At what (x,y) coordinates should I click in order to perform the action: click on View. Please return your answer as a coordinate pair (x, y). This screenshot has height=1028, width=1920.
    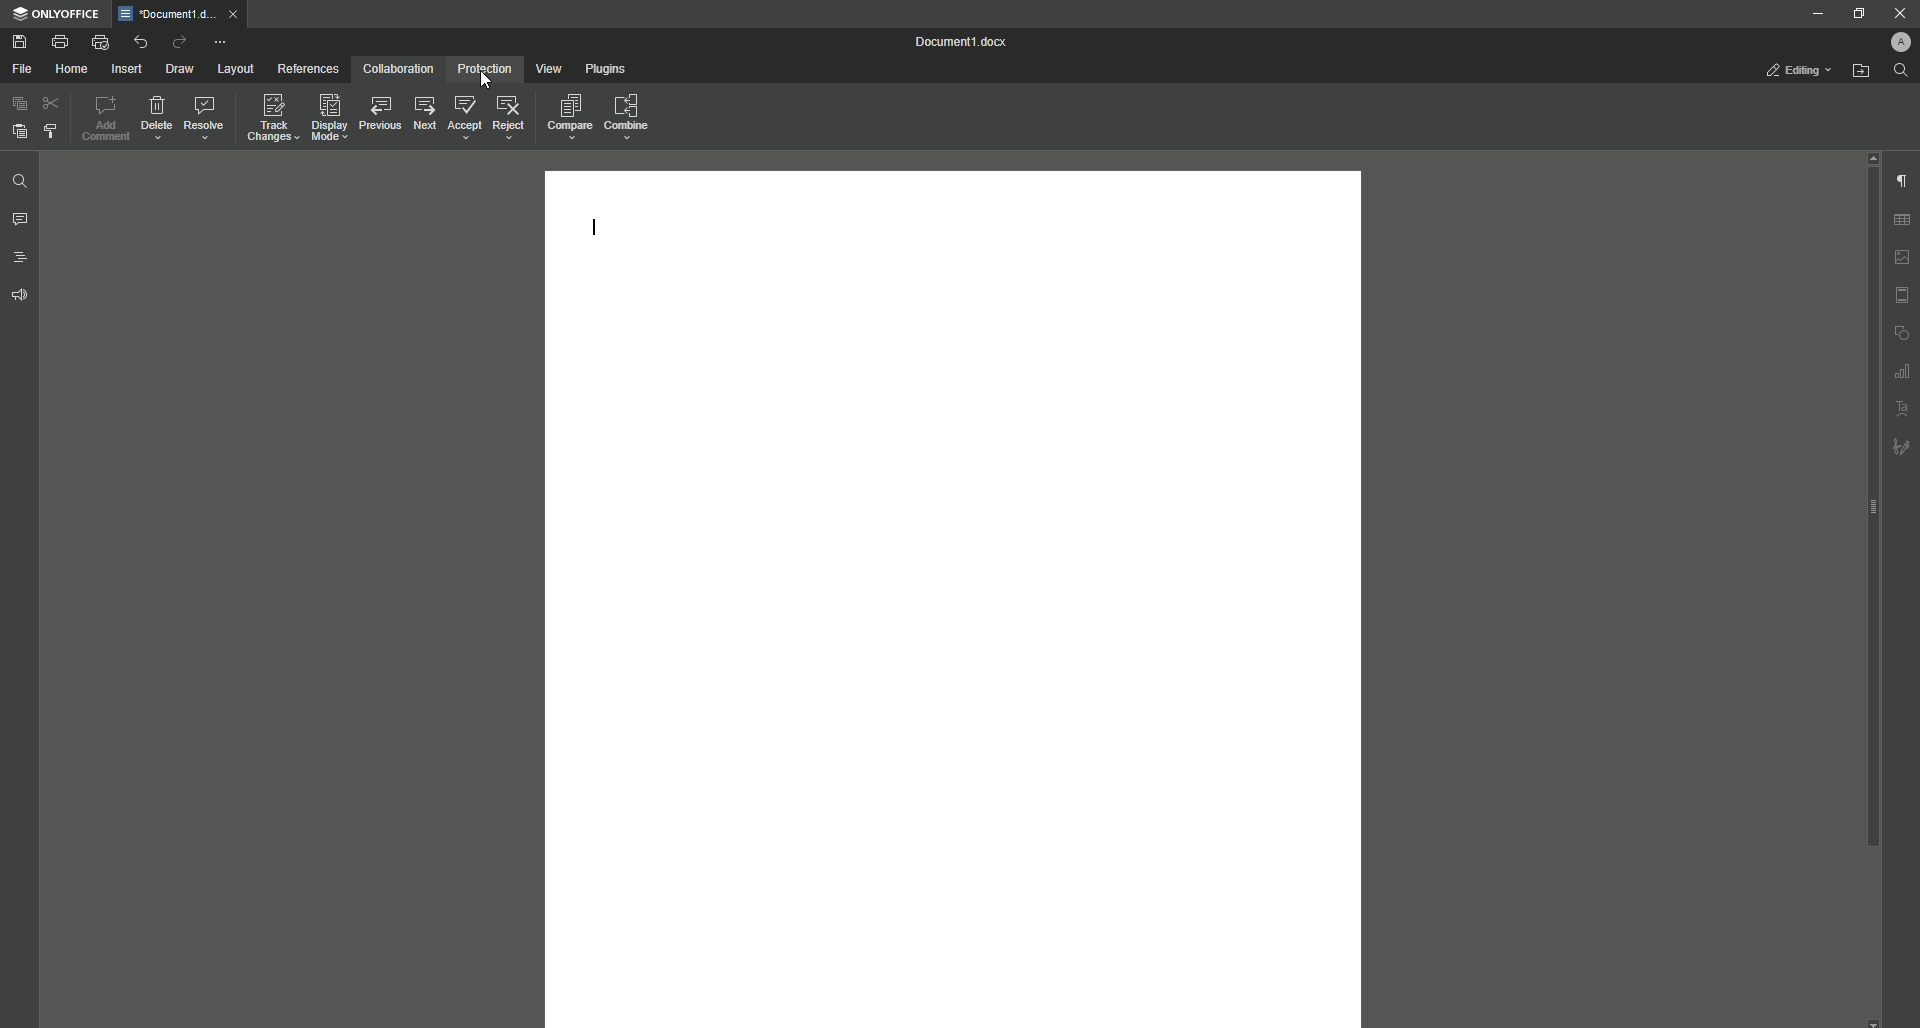
    Looking at the image, I should click on (546, 69).